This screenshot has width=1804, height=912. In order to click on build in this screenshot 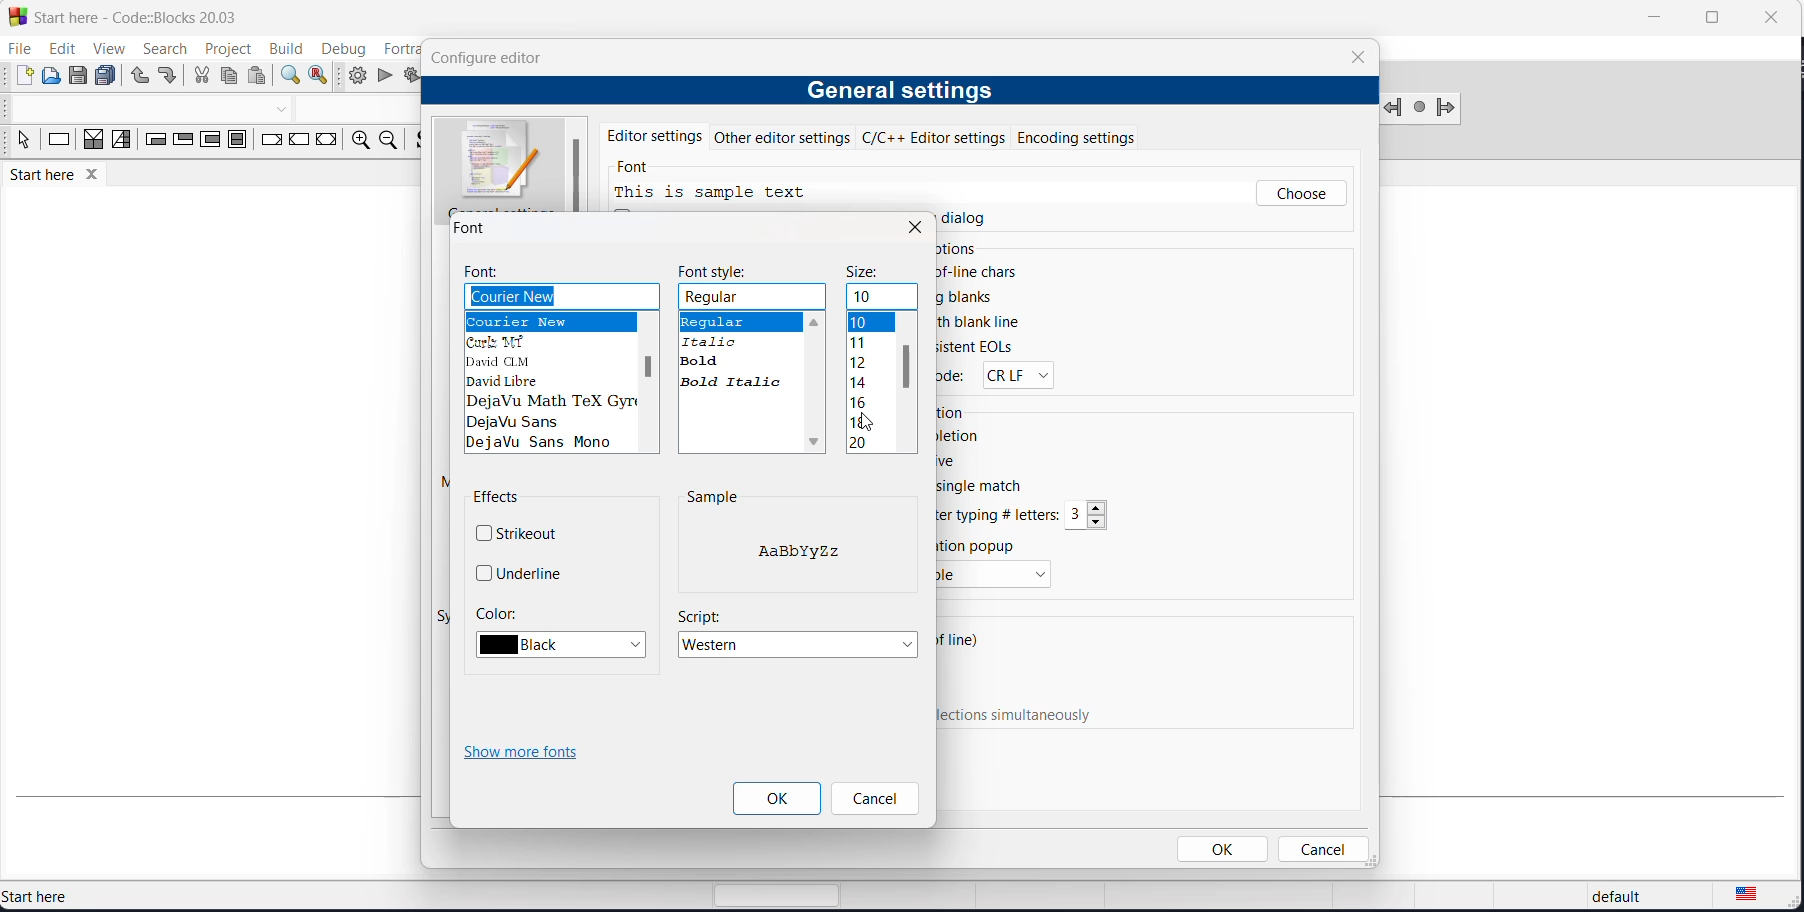, I will do `click(284, 48)`.